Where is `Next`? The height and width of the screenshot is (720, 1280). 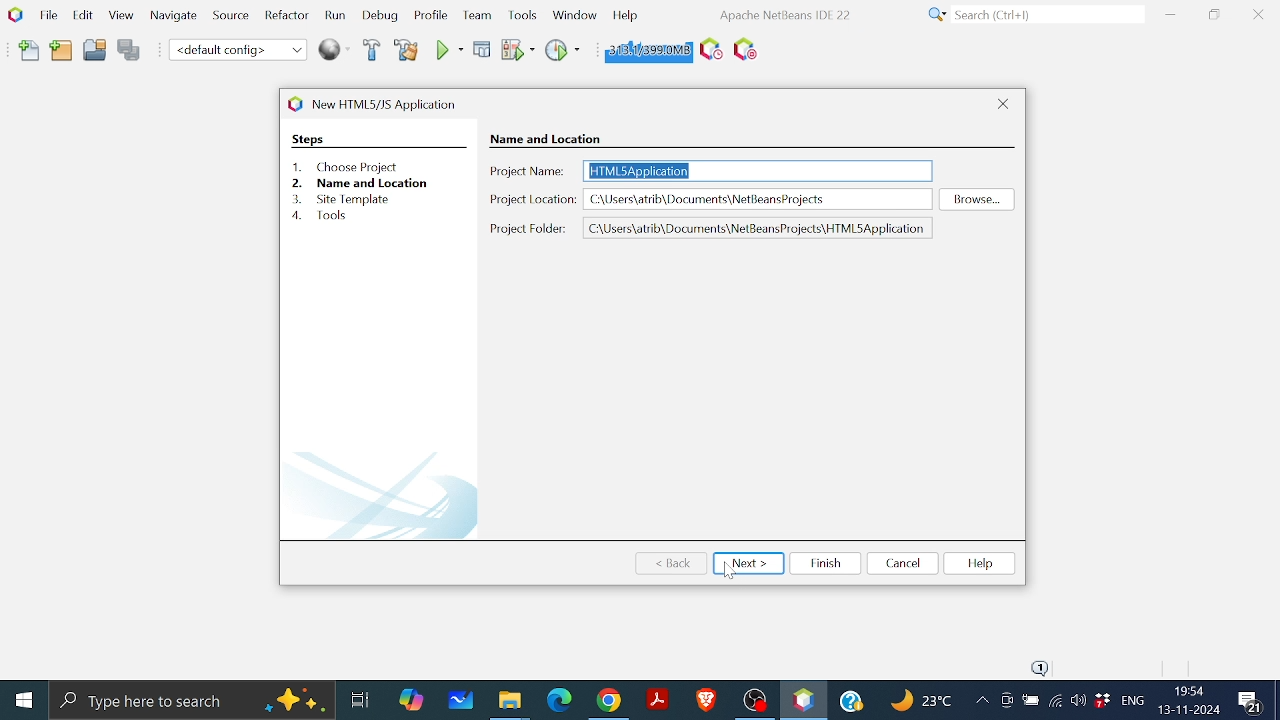 Next is located at coordinates (748, 563).